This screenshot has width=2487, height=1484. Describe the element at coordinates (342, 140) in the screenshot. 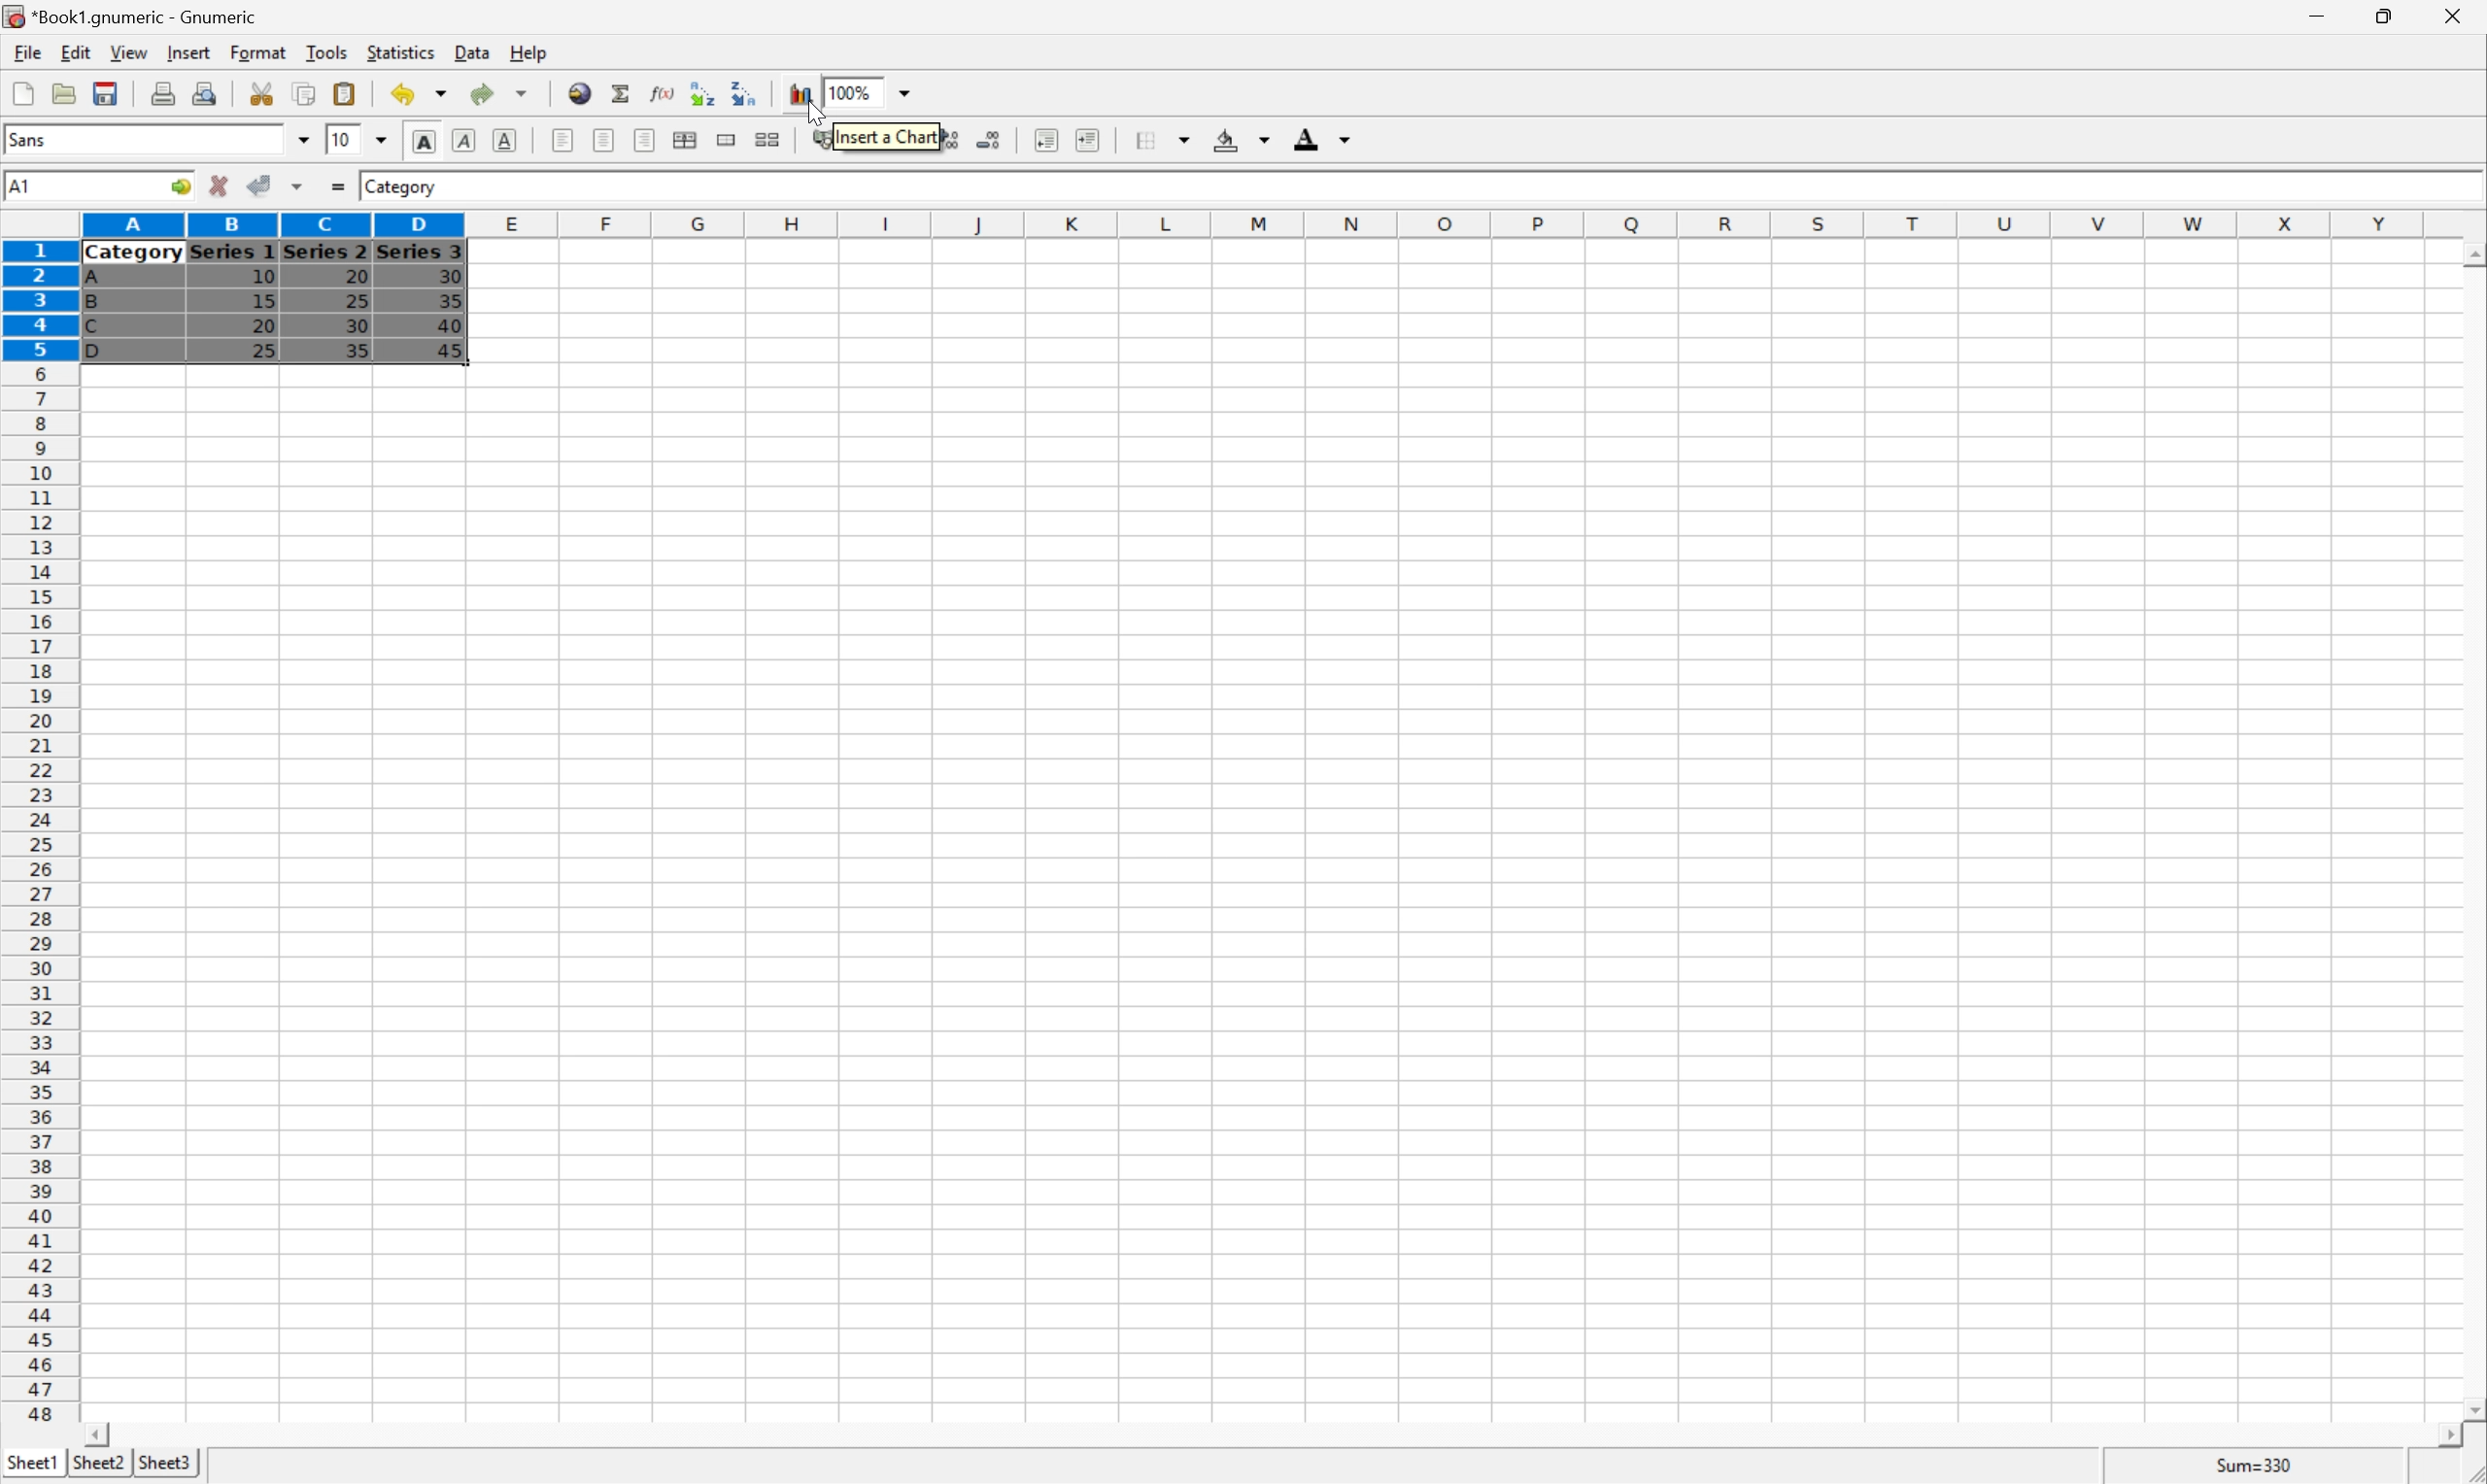

I see `10` at that location.